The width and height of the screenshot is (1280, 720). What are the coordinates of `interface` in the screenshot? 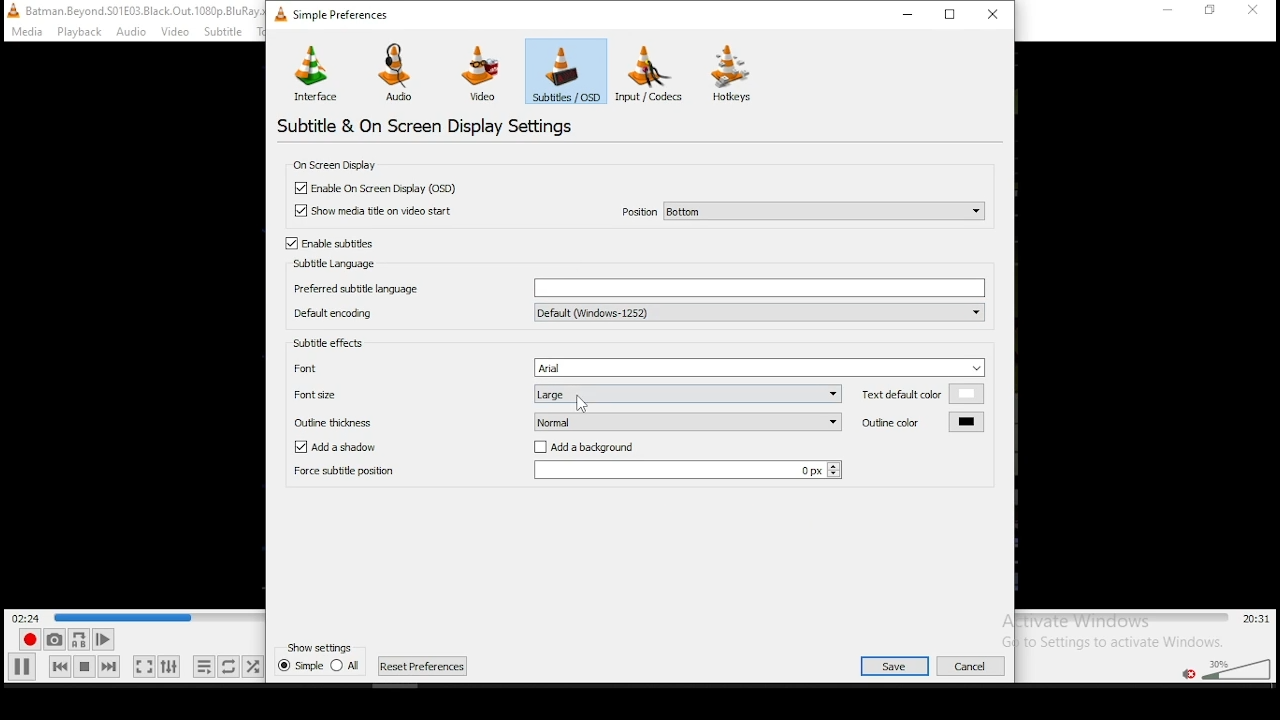 It's located at (313, 72).